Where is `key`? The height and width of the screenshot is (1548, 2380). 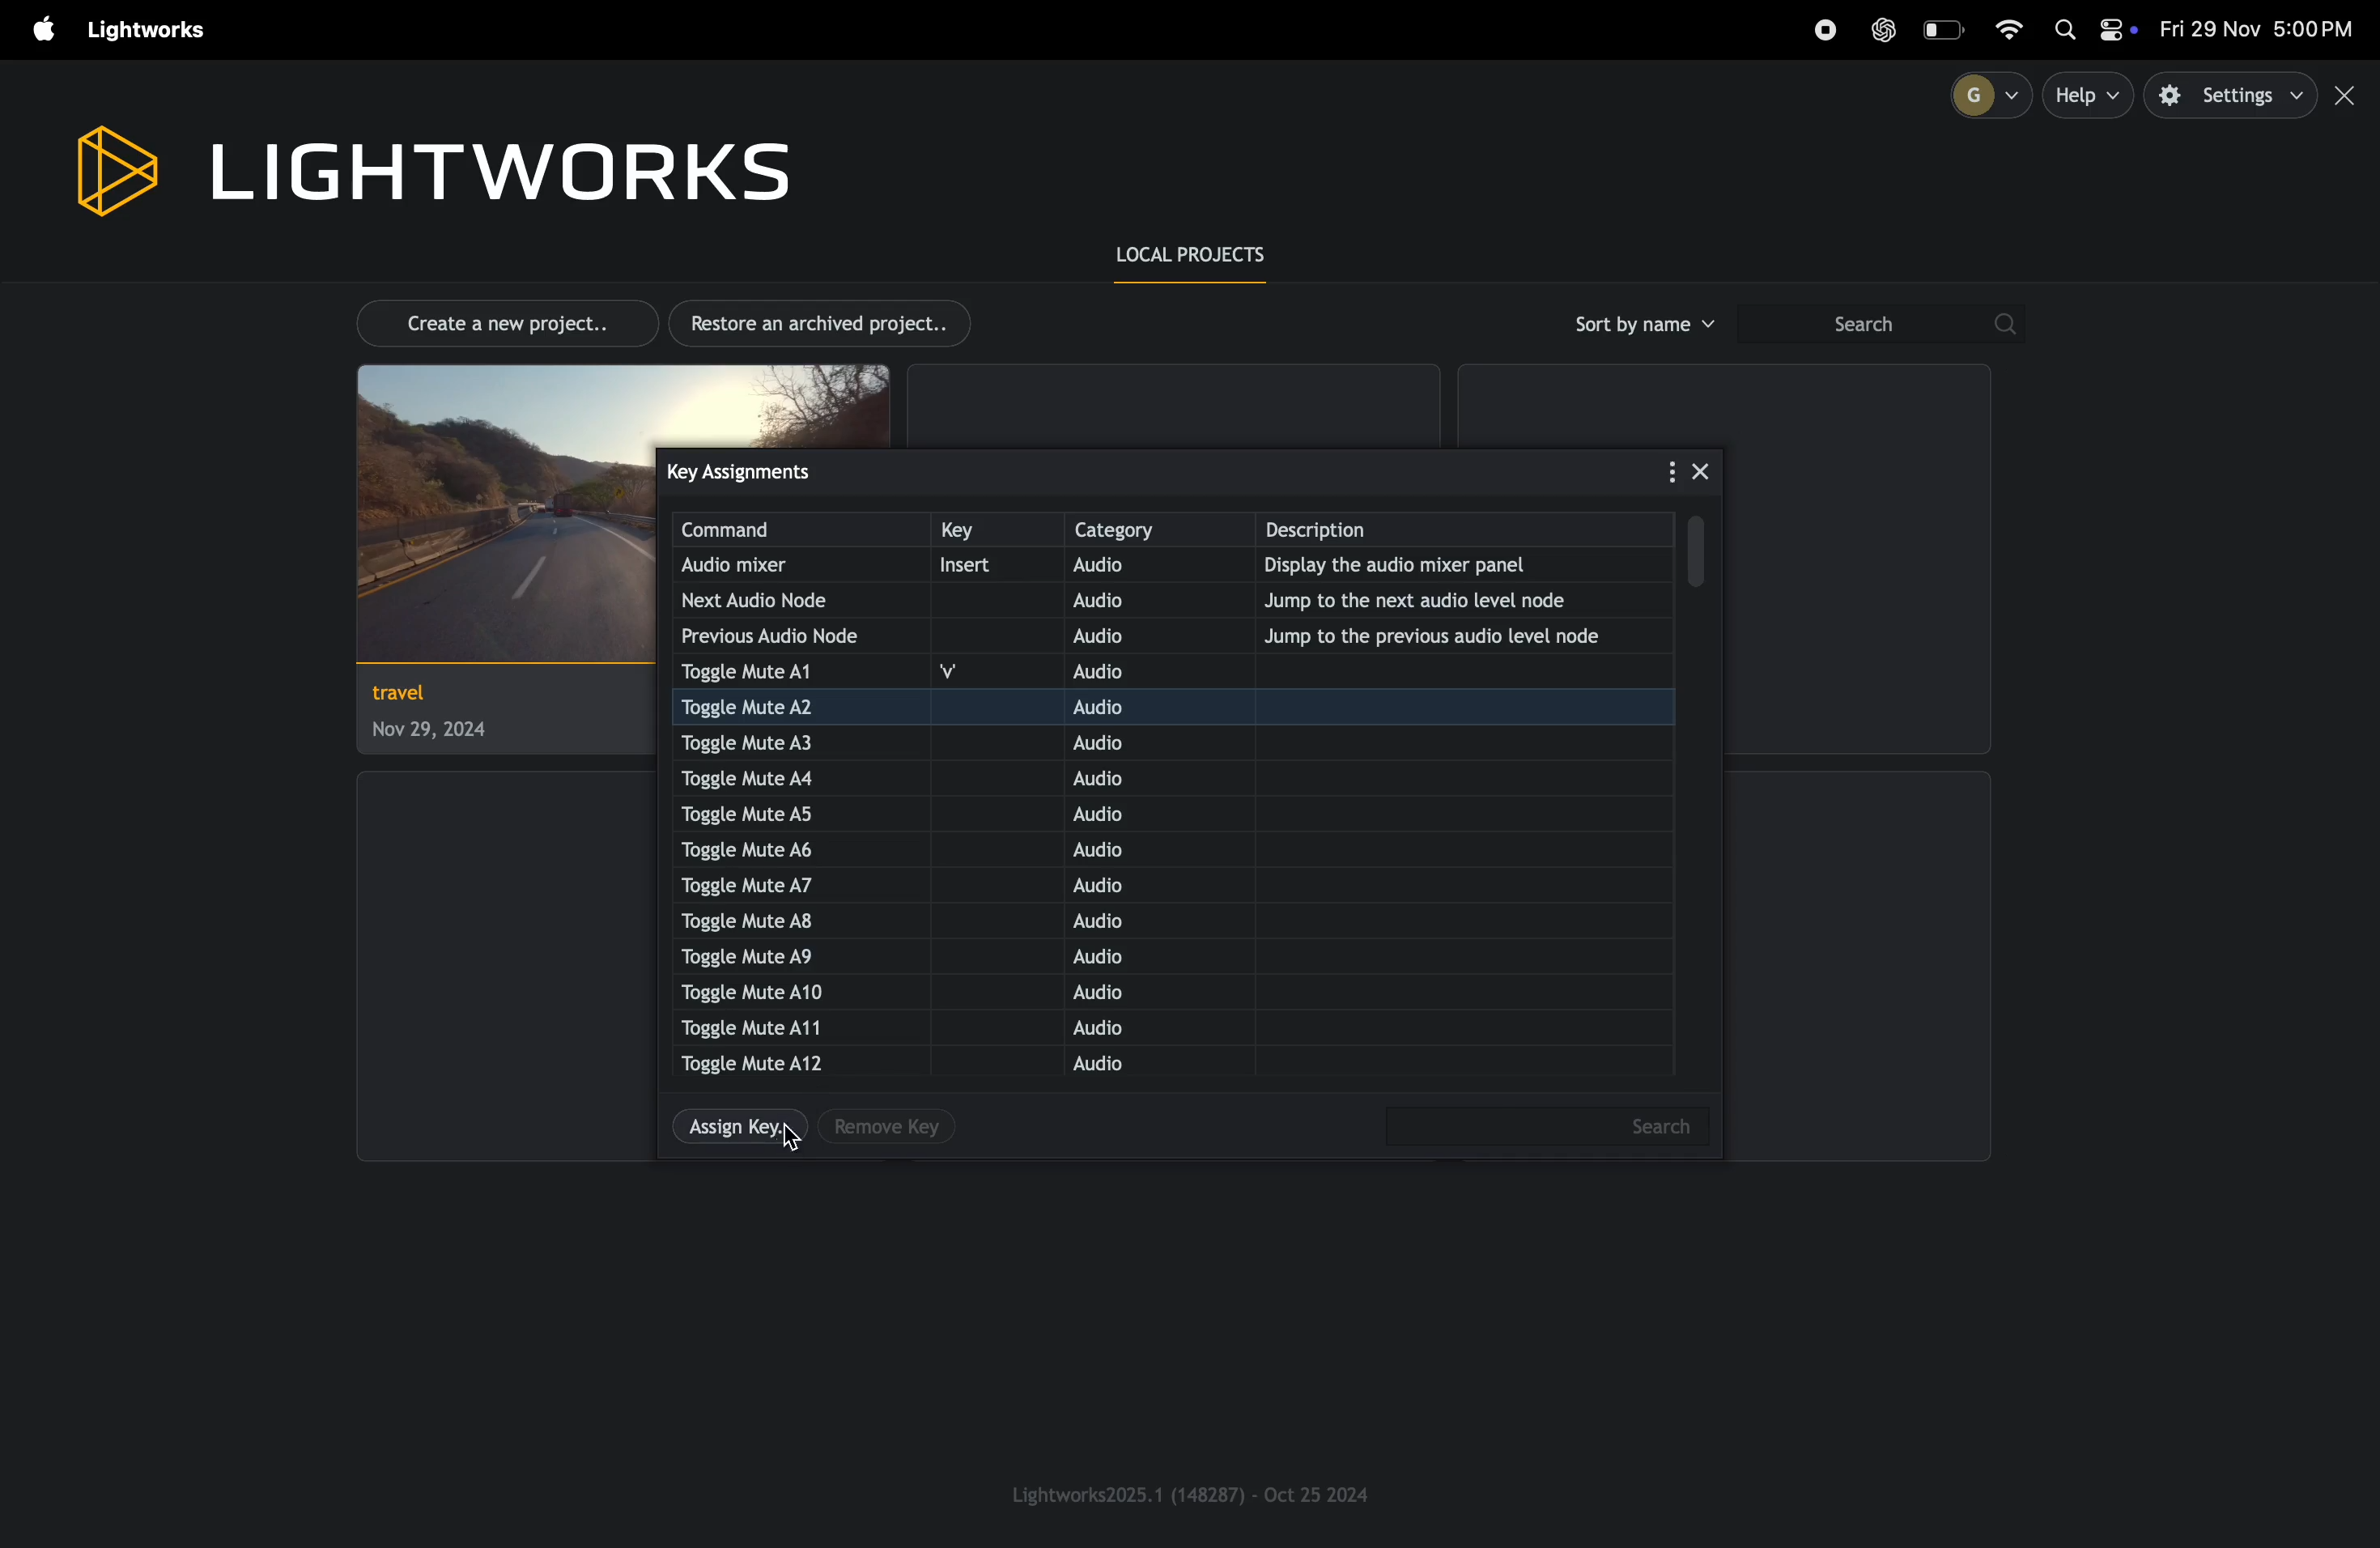
key is located at coordinates (991, 531).